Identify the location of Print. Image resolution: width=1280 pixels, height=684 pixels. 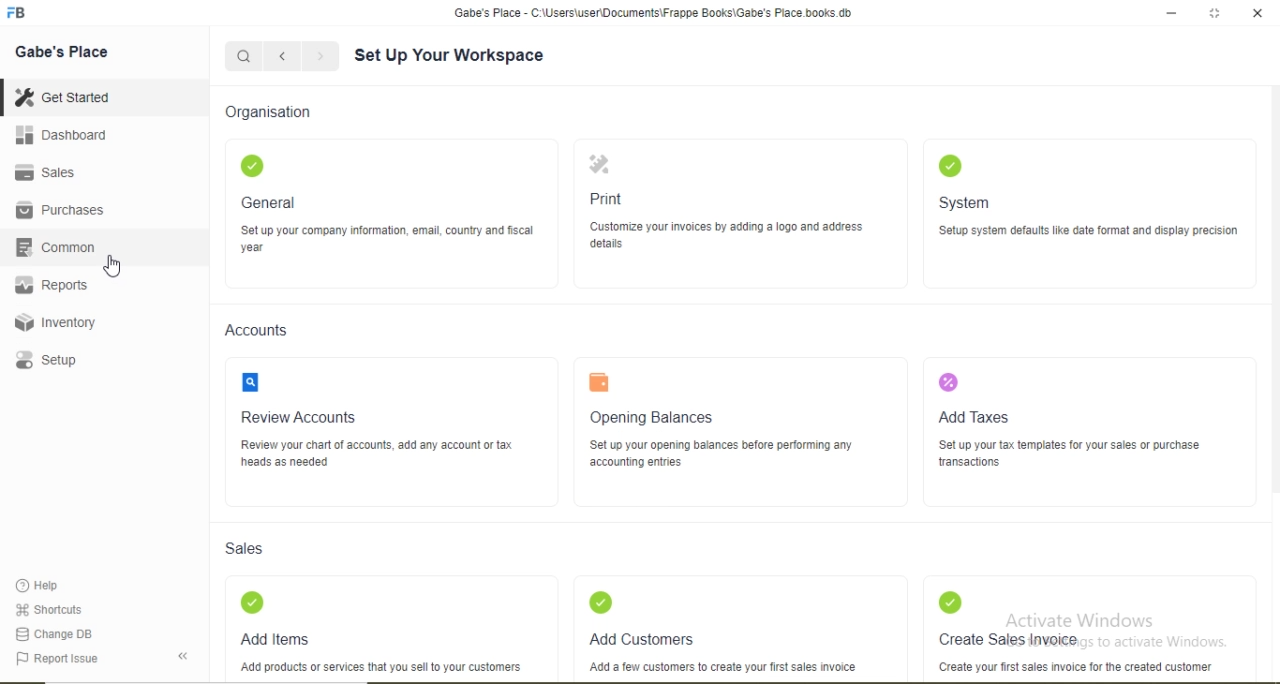
(607, 199).